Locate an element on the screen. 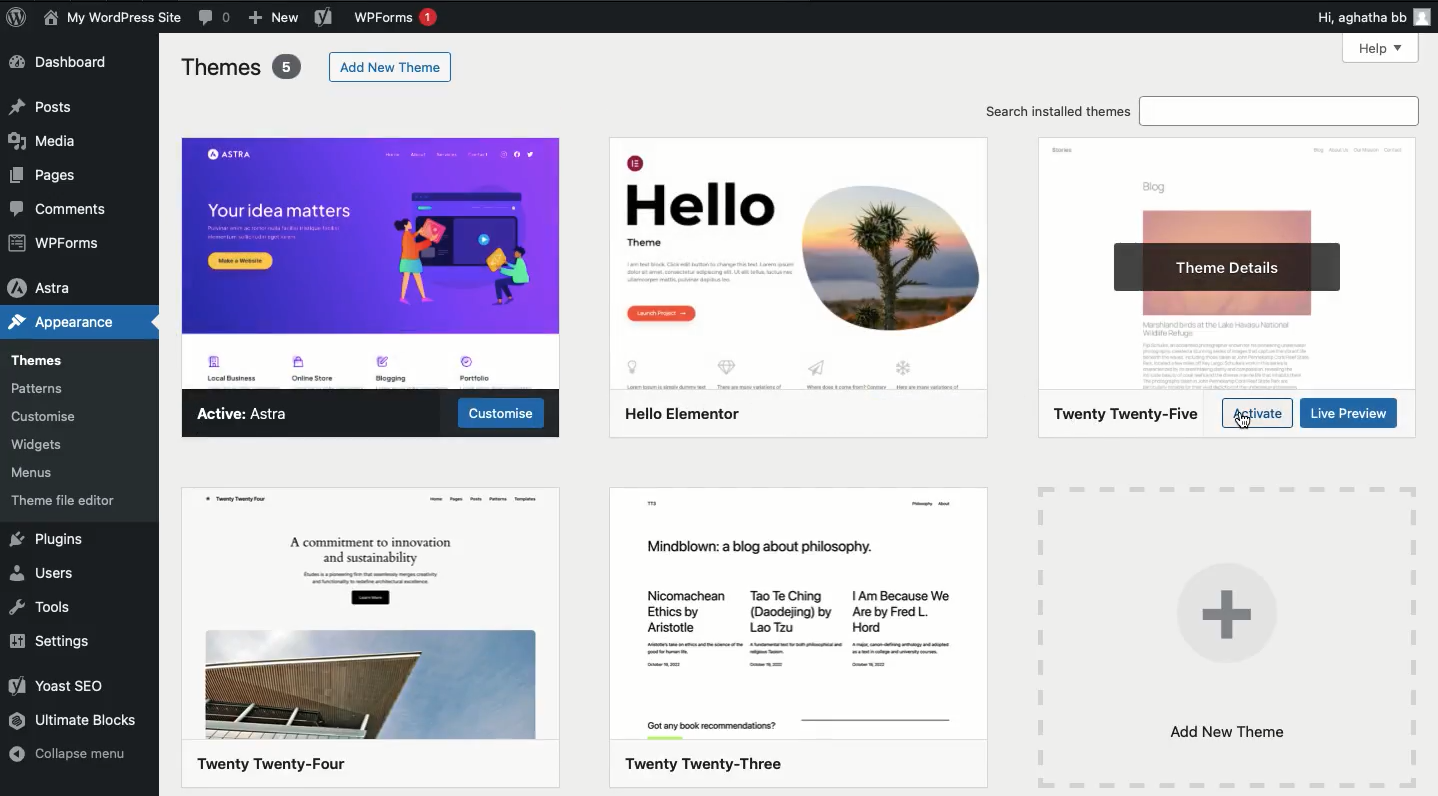 Image resolution: width=1438 pixels, height=796 pixels. Customize is located at coordinates (43, 416).